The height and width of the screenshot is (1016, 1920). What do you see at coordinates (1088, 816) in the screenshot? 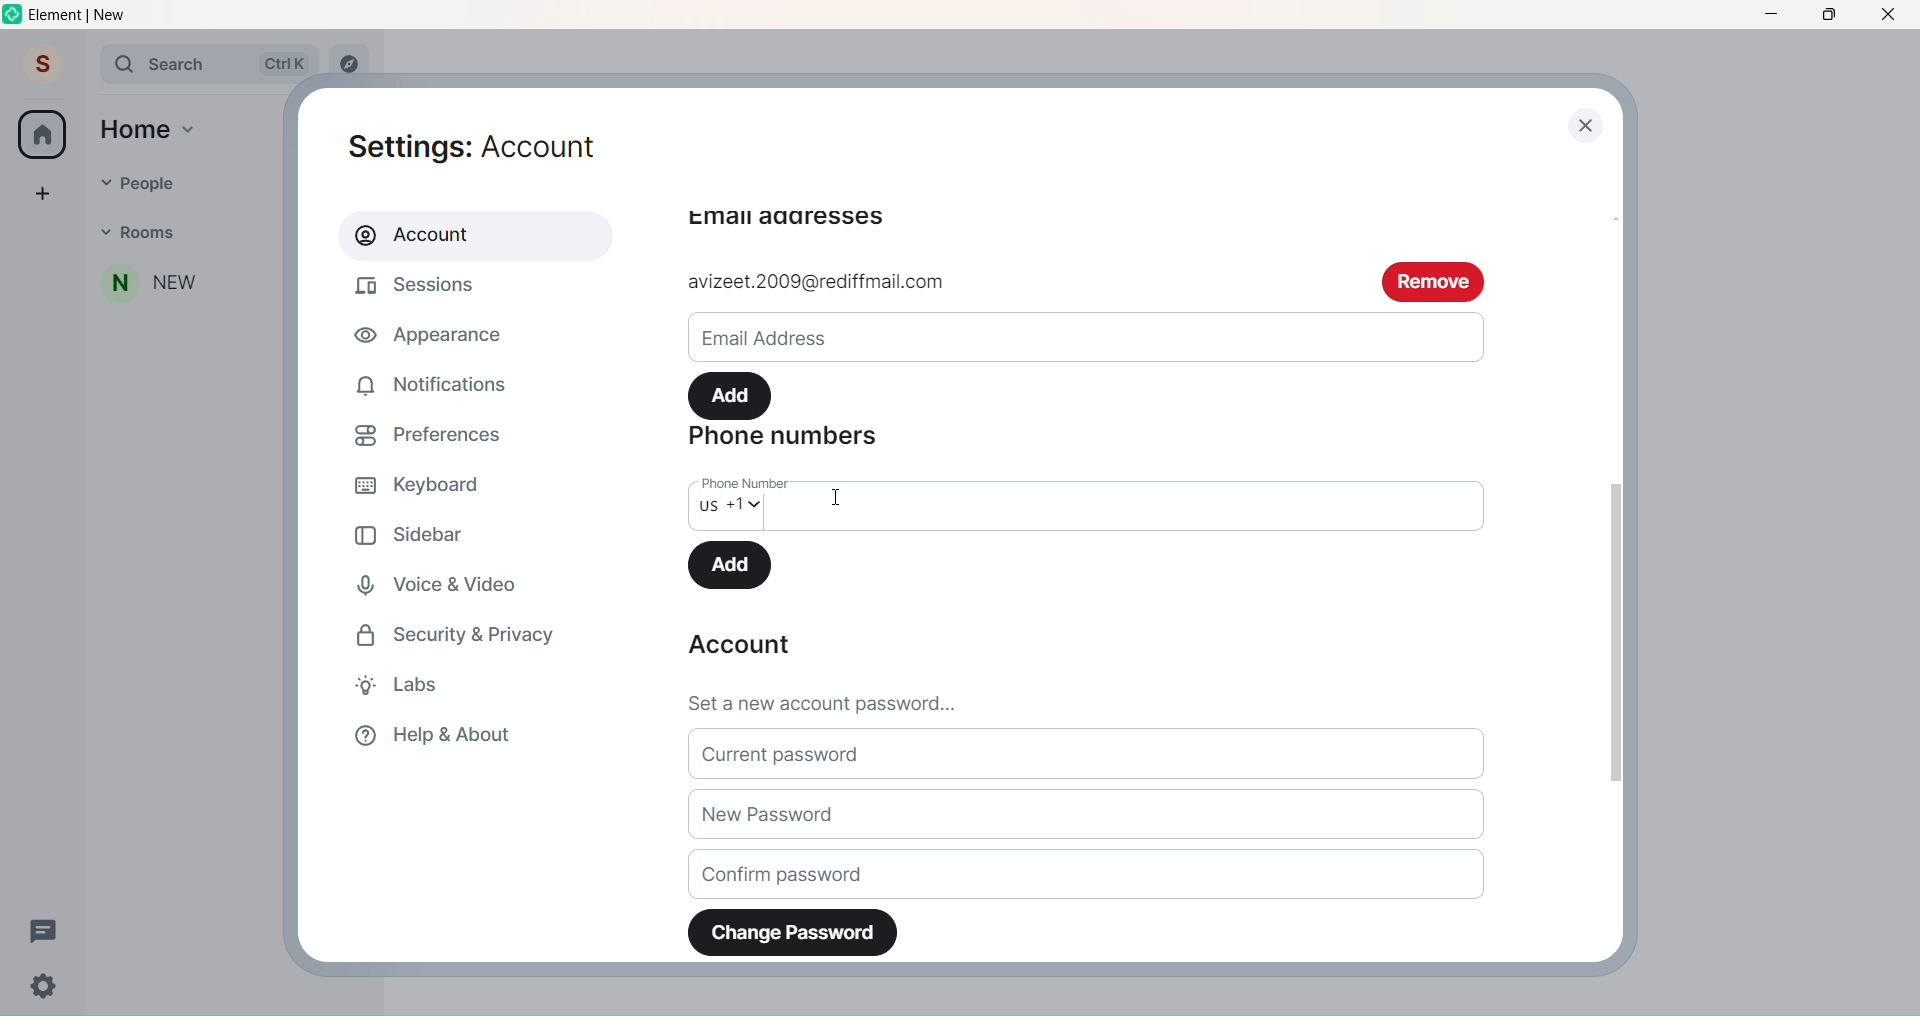
I see `New Password` at bounding box center [1088, 816].